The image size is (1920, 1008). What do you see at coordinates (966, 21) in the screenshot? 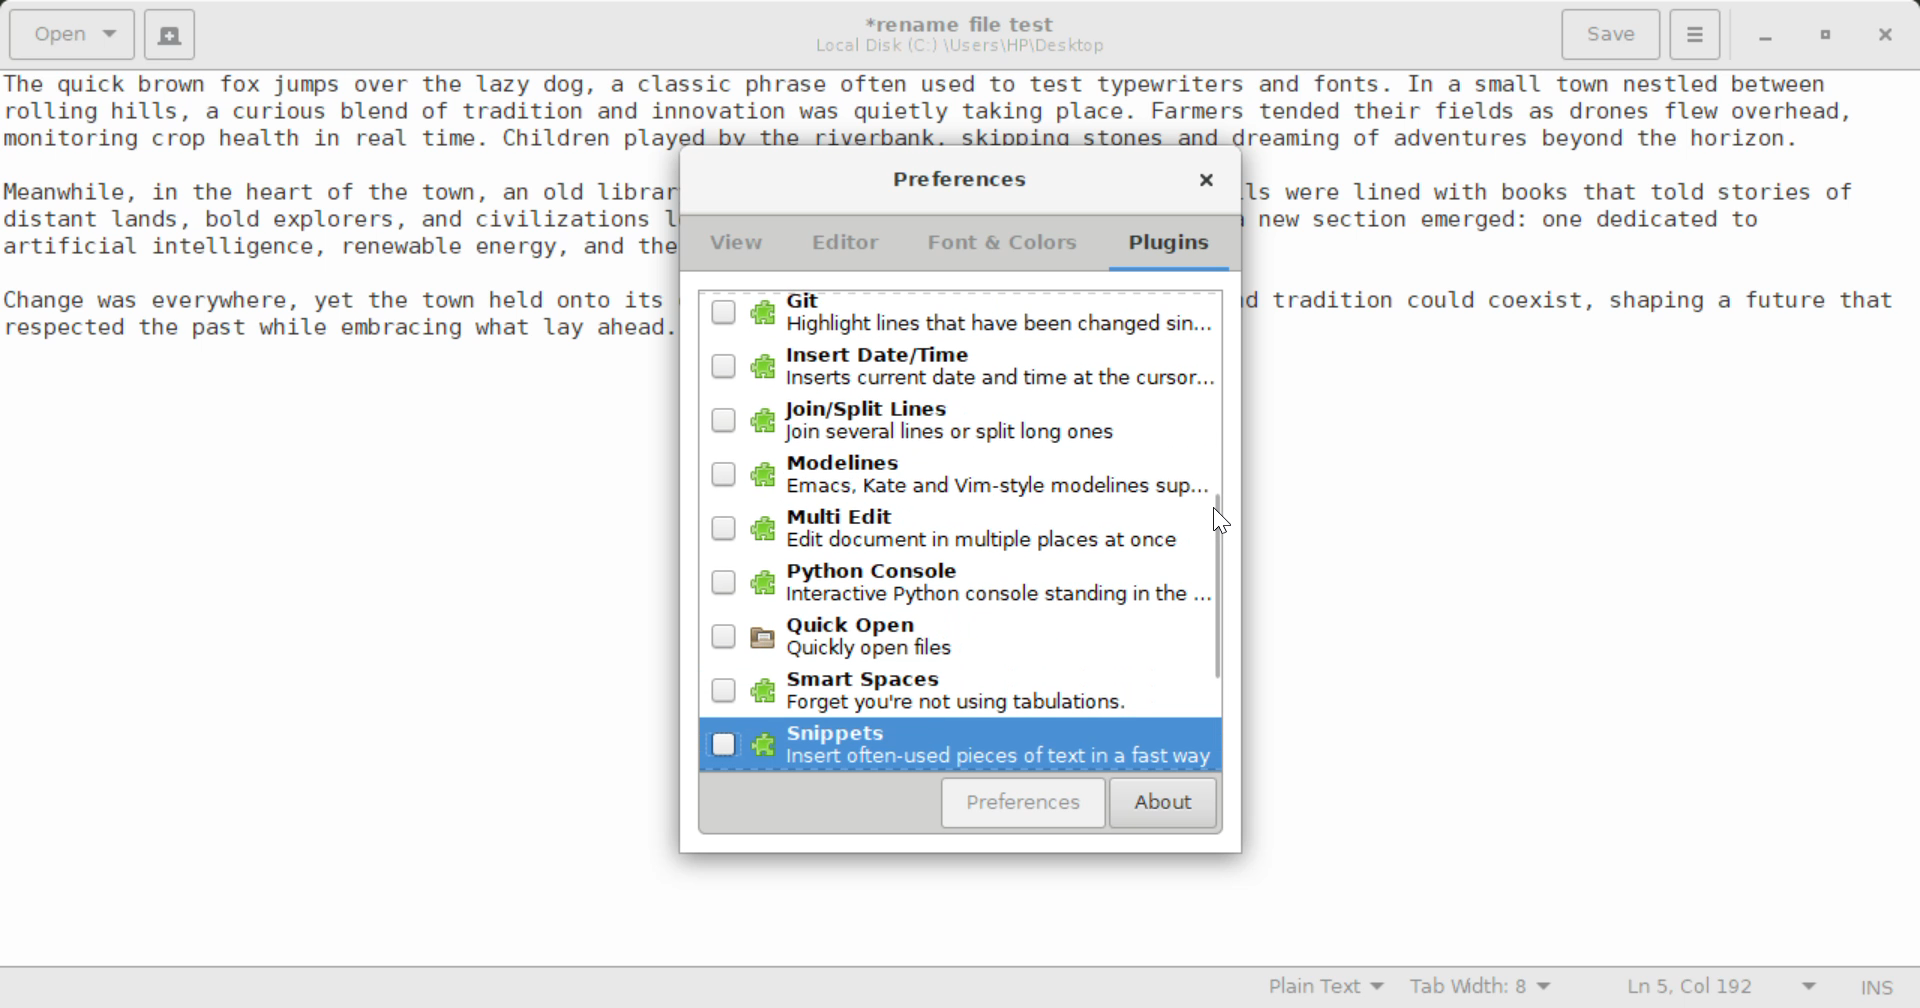
I see `File Name ` at bounding box center [966, 21].